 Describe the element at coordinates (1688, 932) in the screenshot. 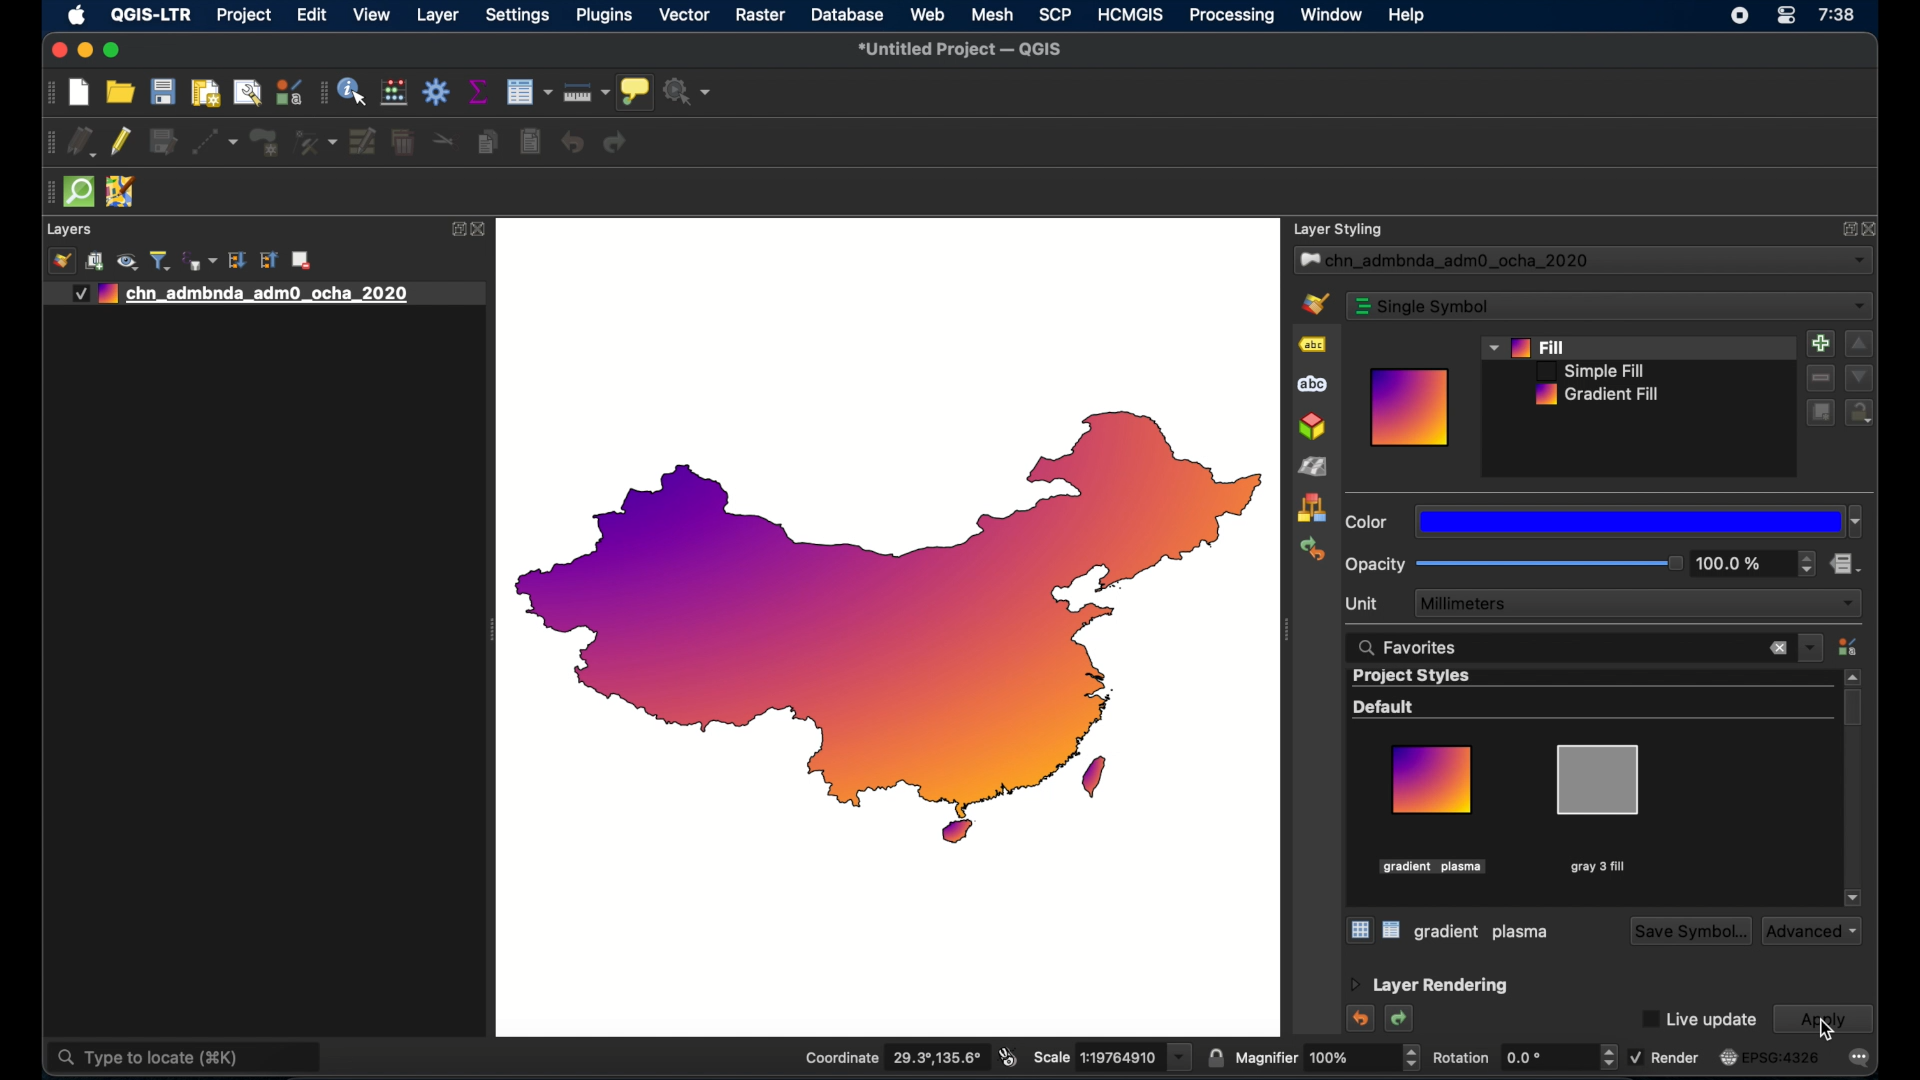

I see `save symbol` at that location.